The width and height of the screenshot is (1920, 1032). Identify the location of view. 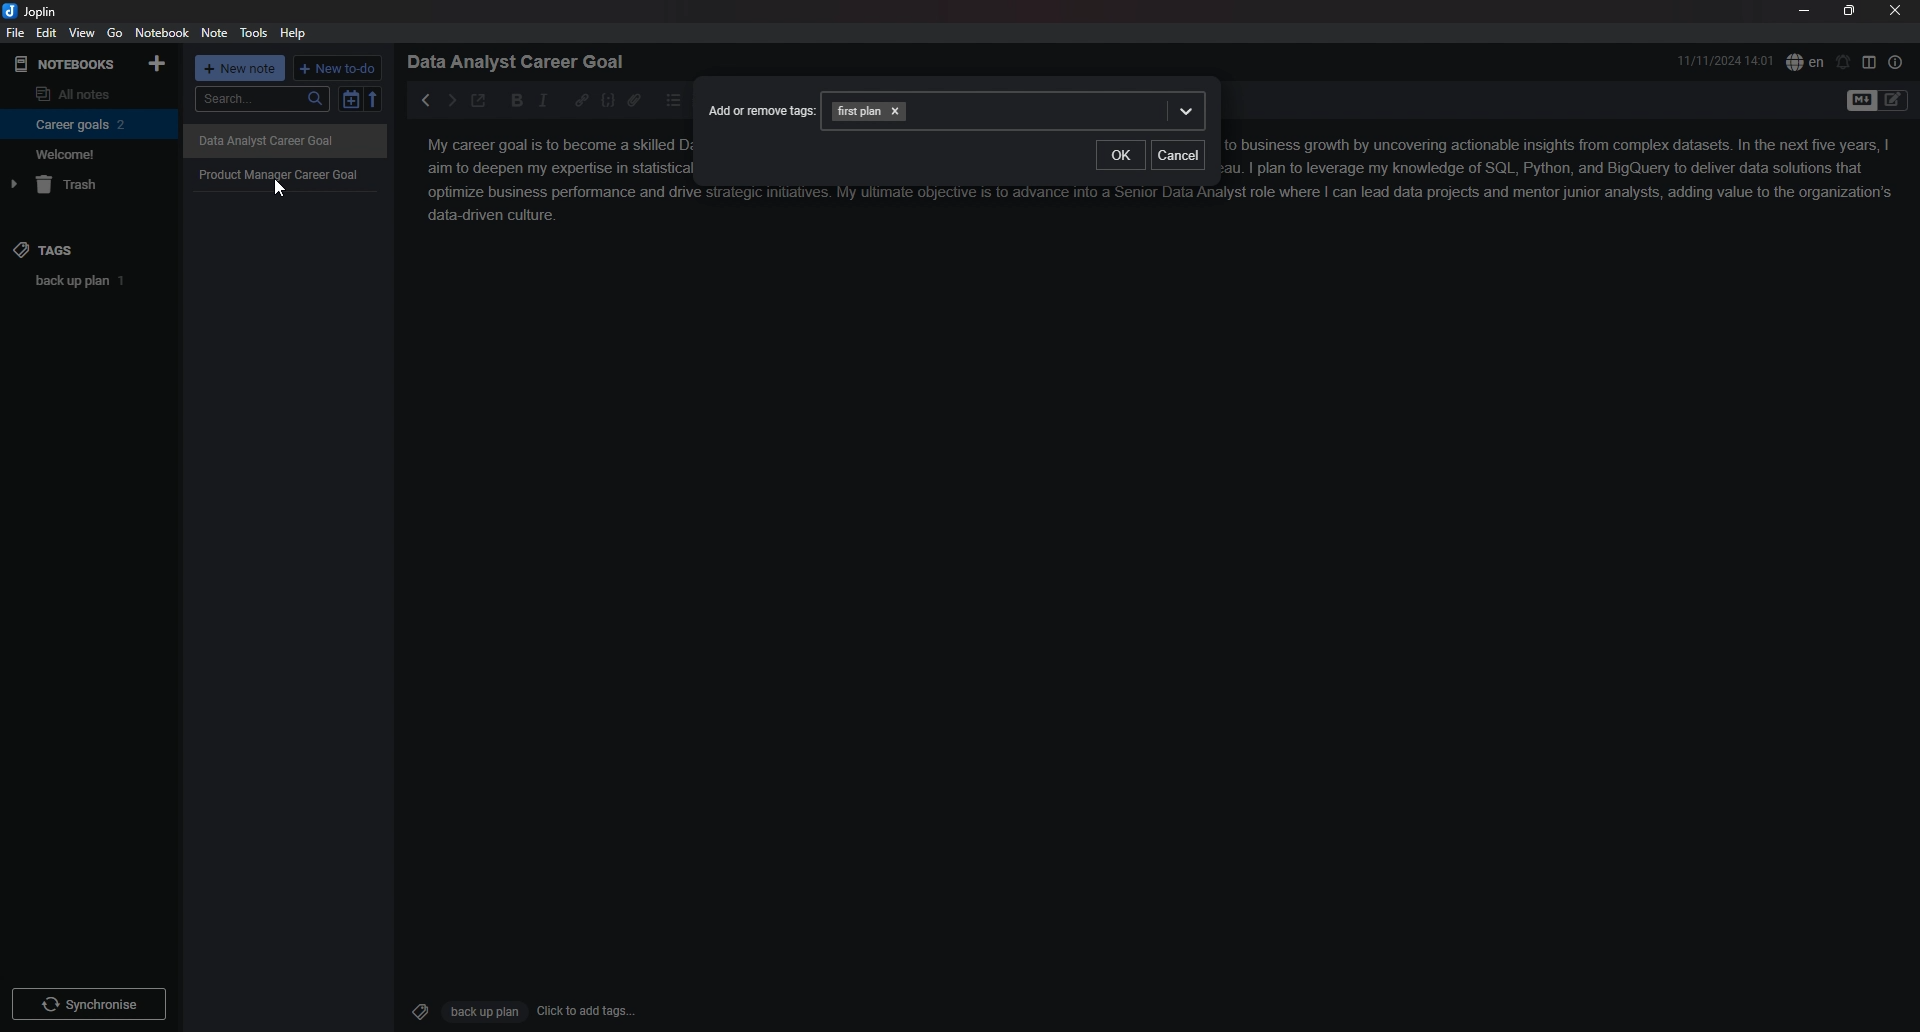
(82, 33).